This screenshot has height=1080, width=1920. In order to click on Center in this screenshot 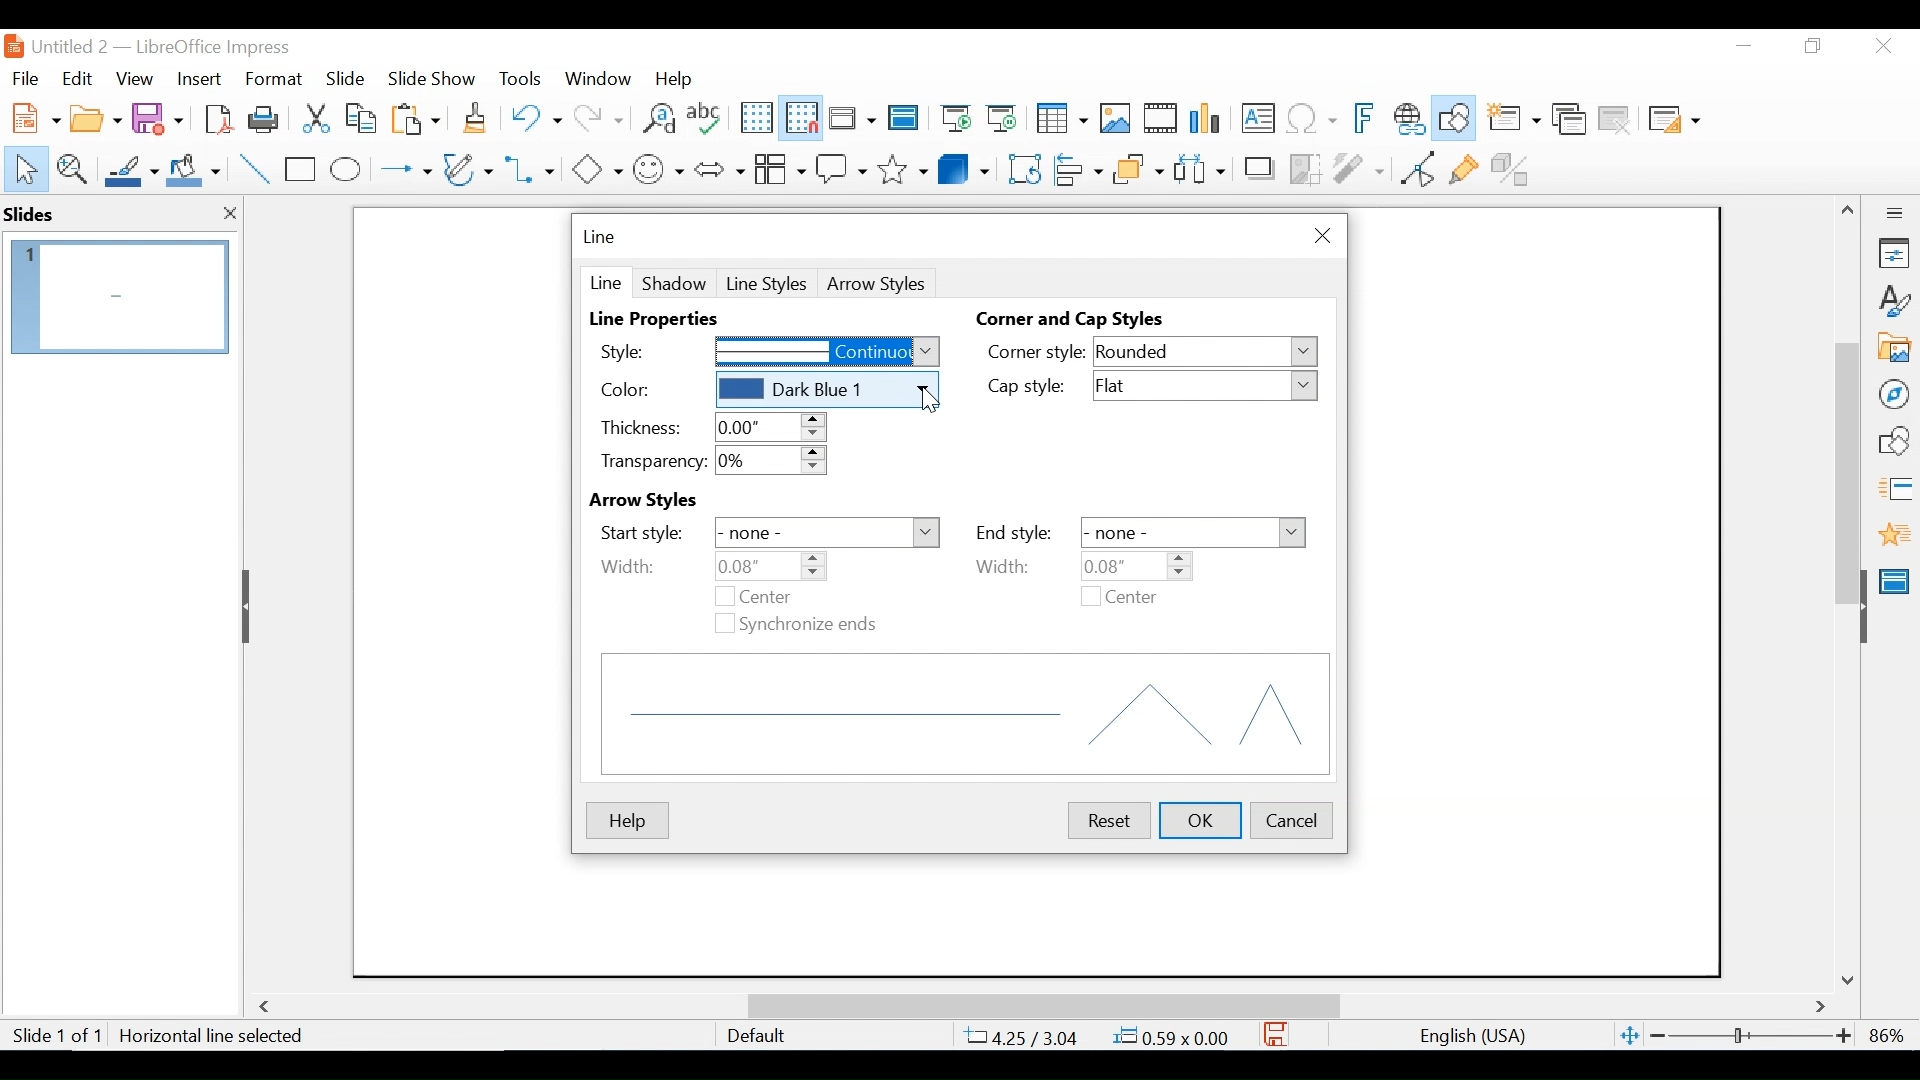, I will do `click(784, 596)`.